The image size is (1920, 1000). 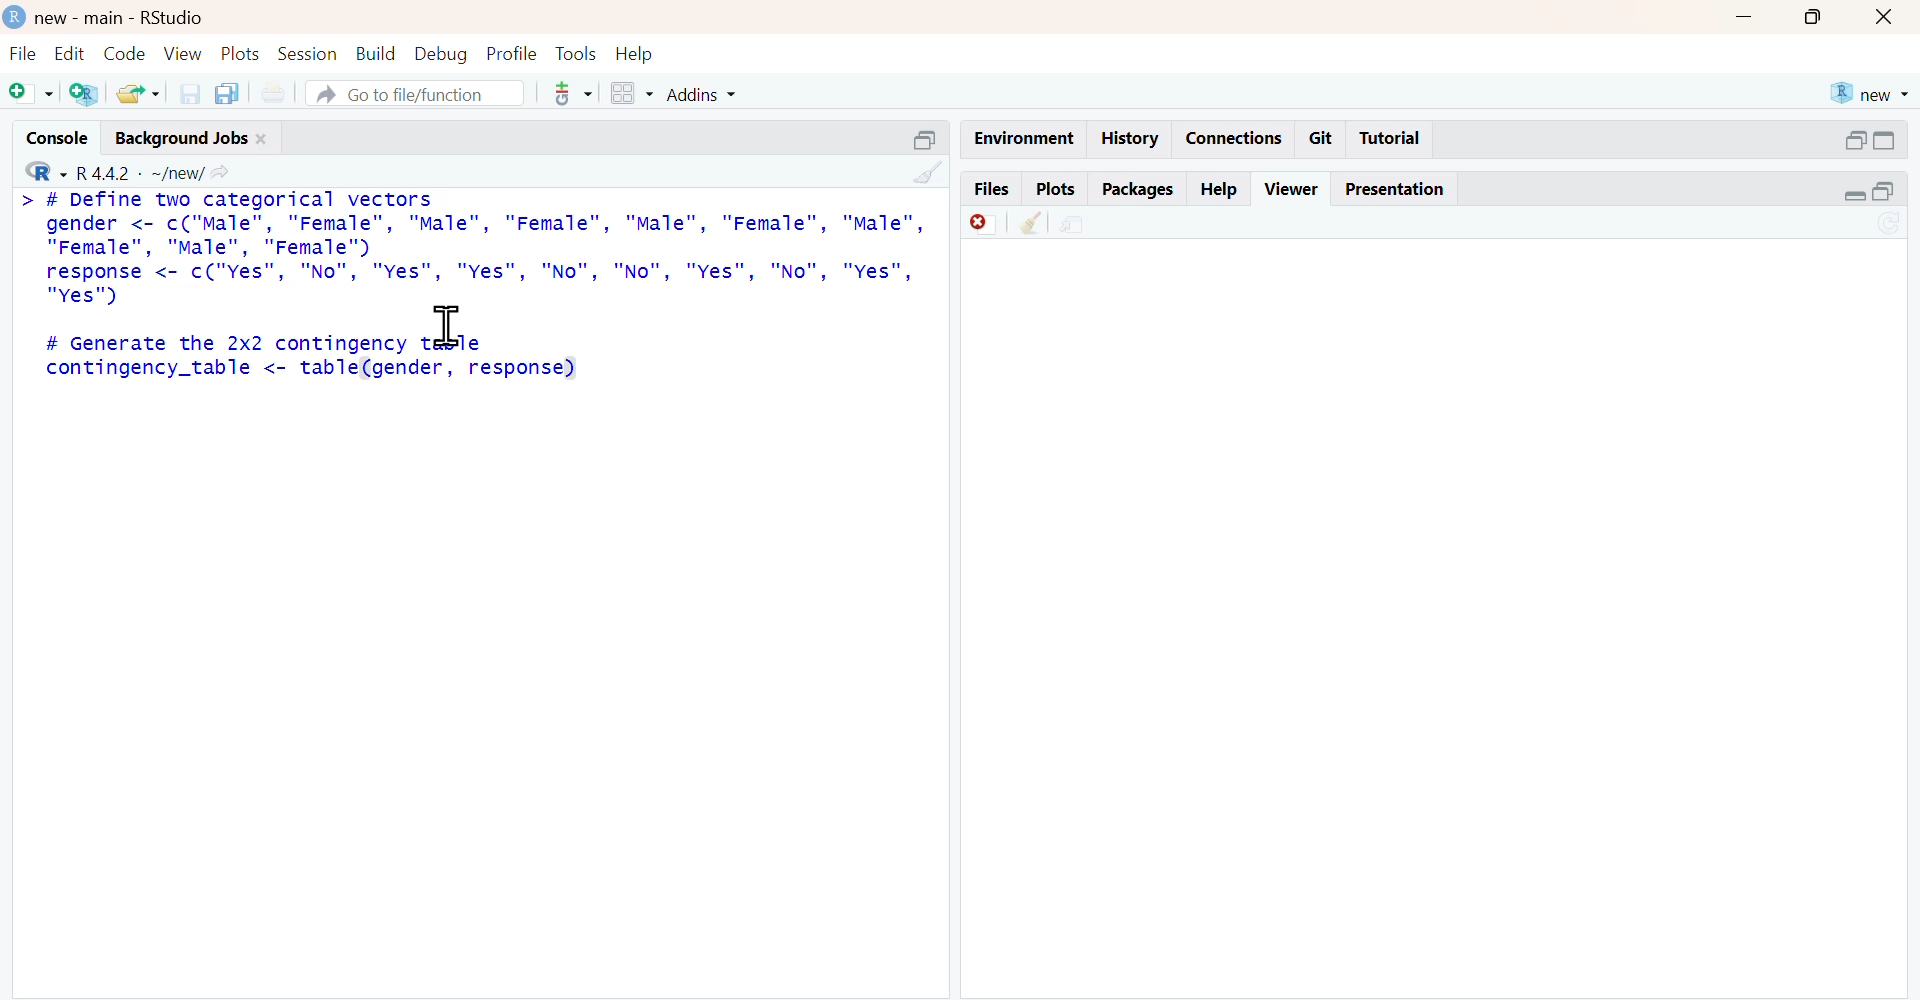 What do you see at coordinates (228, 93) in the screenshot?
I see `copy` at bounding box center [228, 93].